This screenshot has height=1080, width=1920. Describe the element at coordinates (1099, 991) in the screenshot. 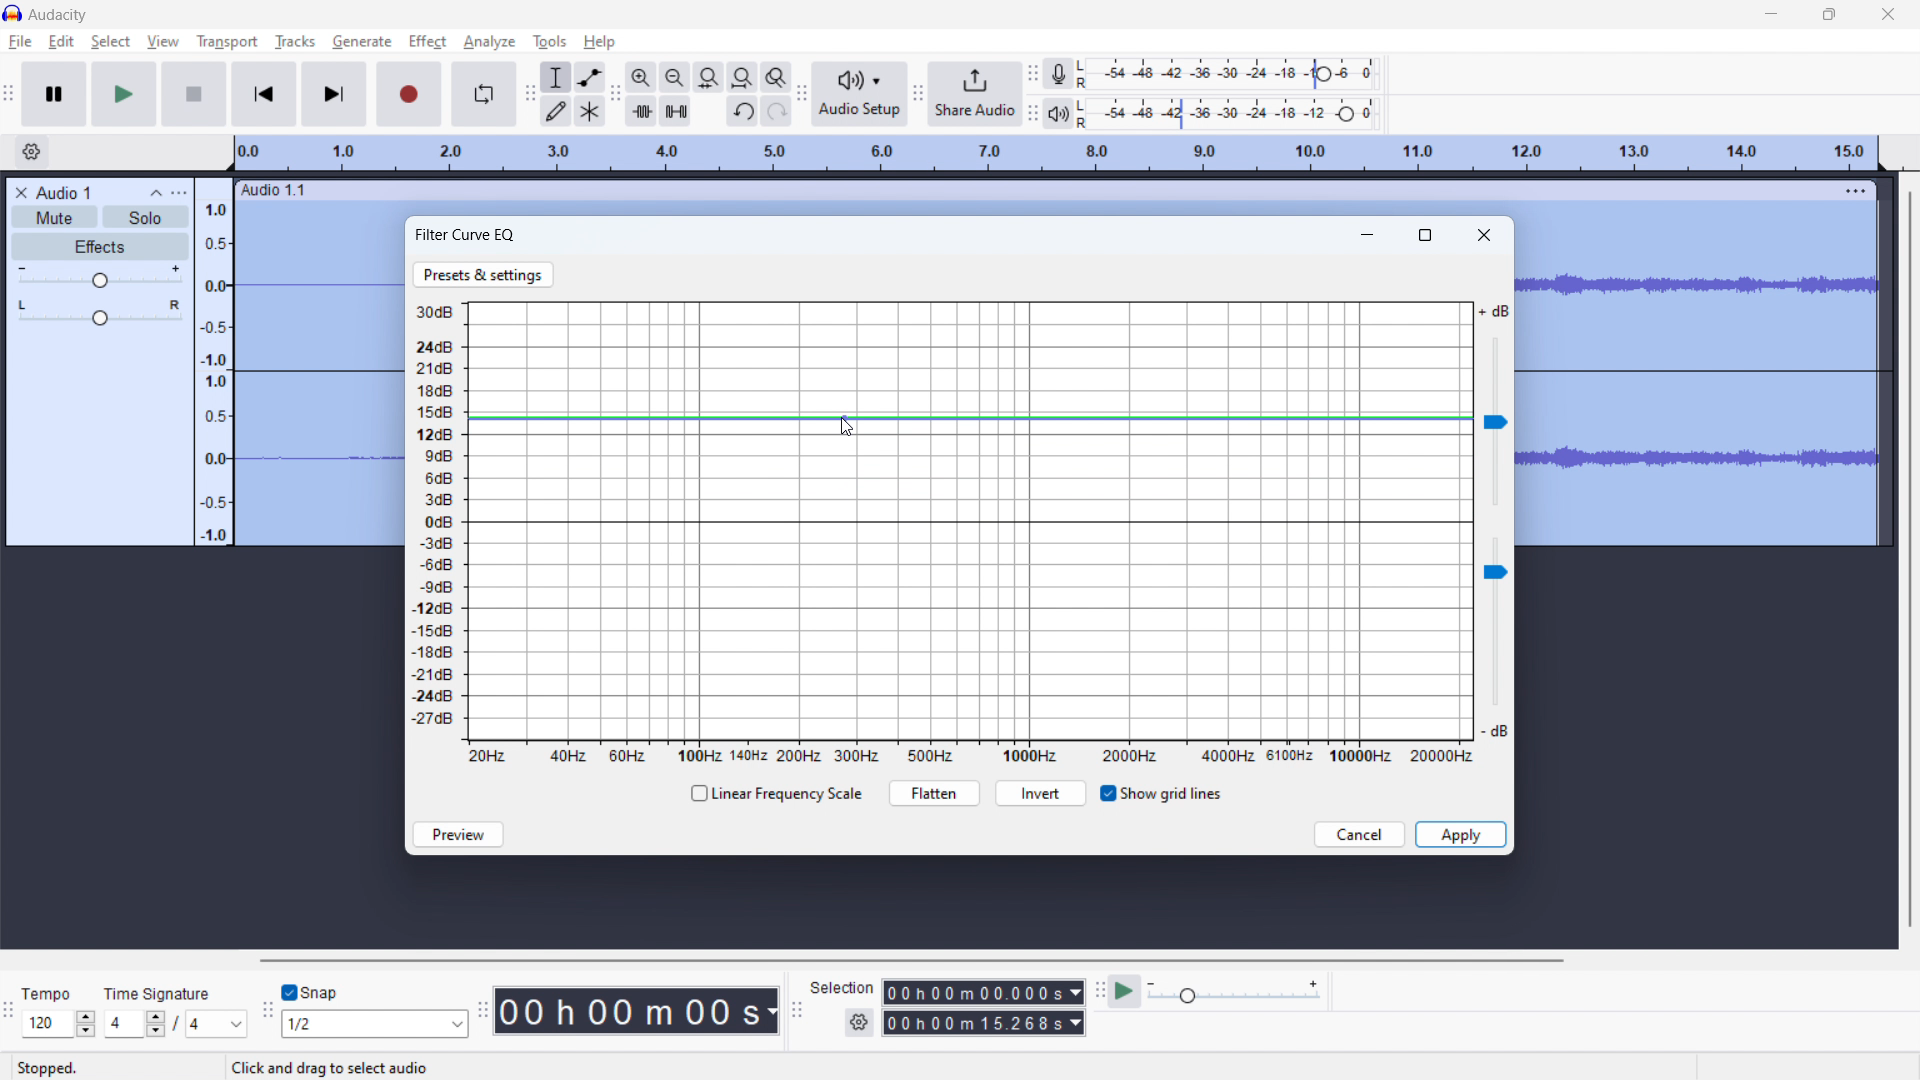

I see `play at speed toolbar` at that location.